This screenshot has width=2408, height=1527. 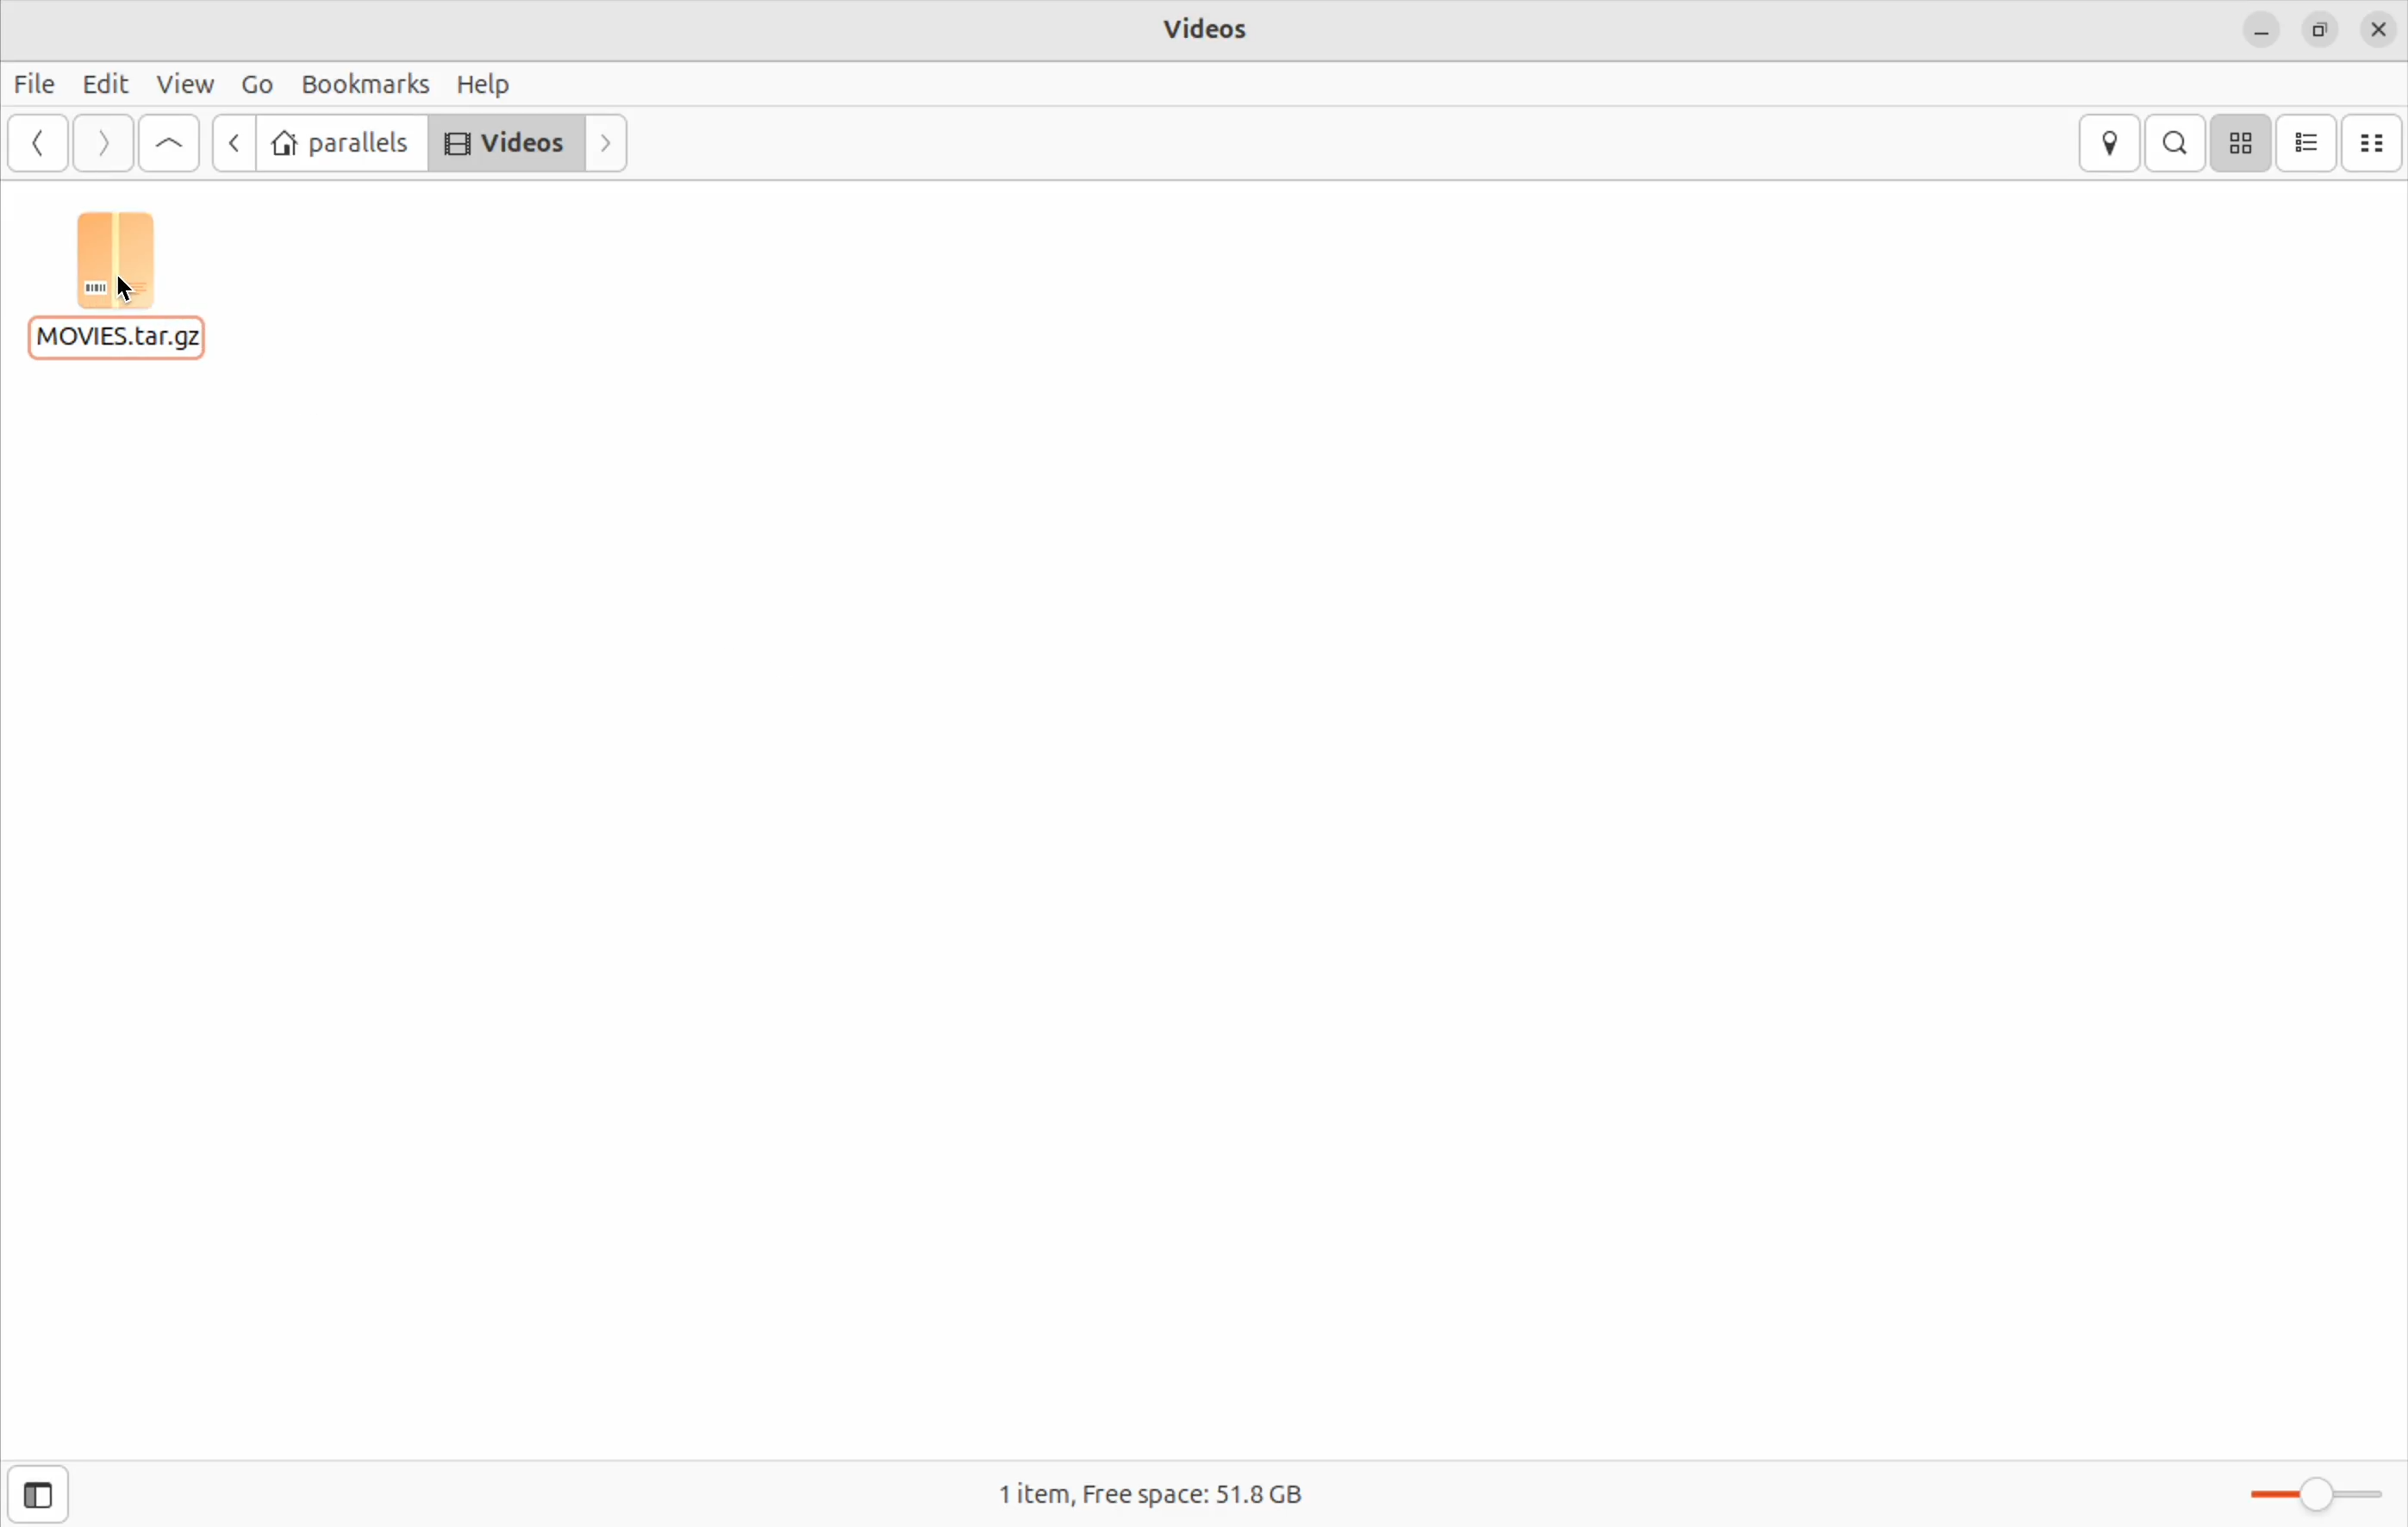 What do you see at coordinates (126, 289) in the screenshot?
I see `cursor` at bounding box center [126, 289].